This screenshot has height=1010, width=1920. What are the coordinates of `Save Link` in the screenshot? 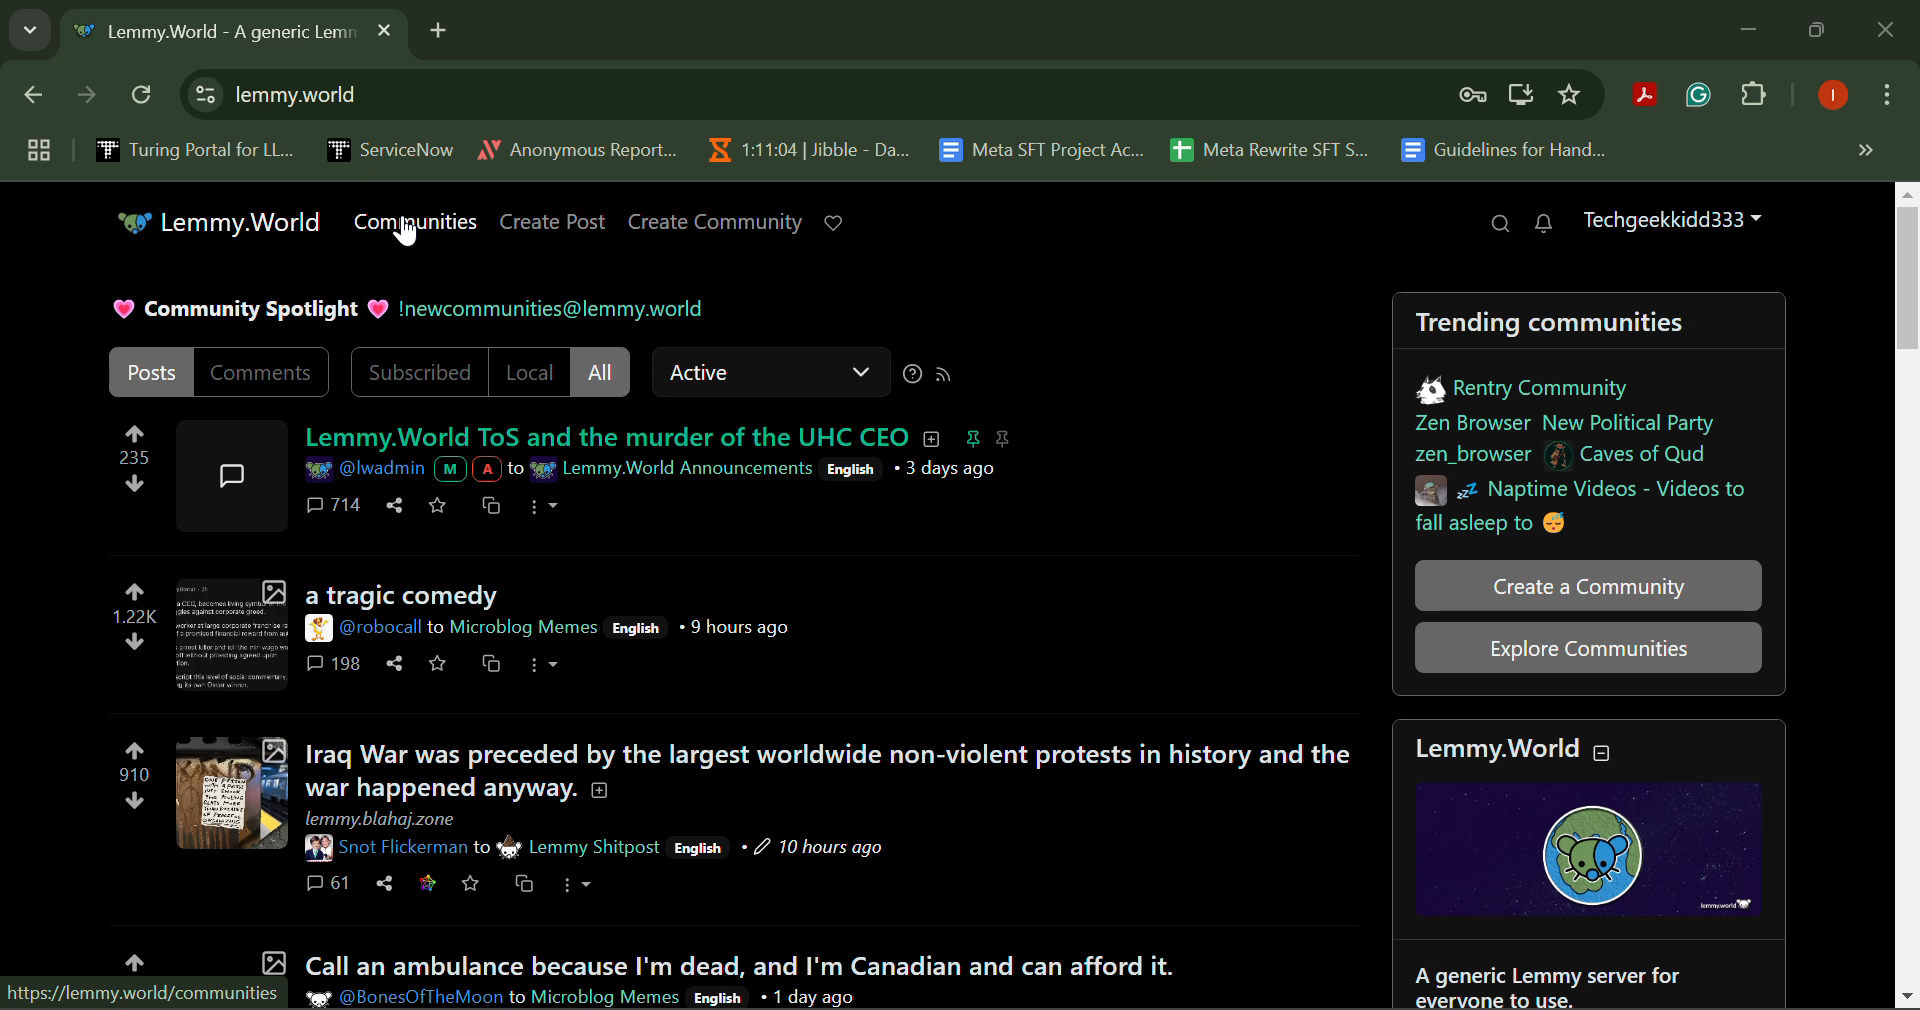 It's located at (427, 883).